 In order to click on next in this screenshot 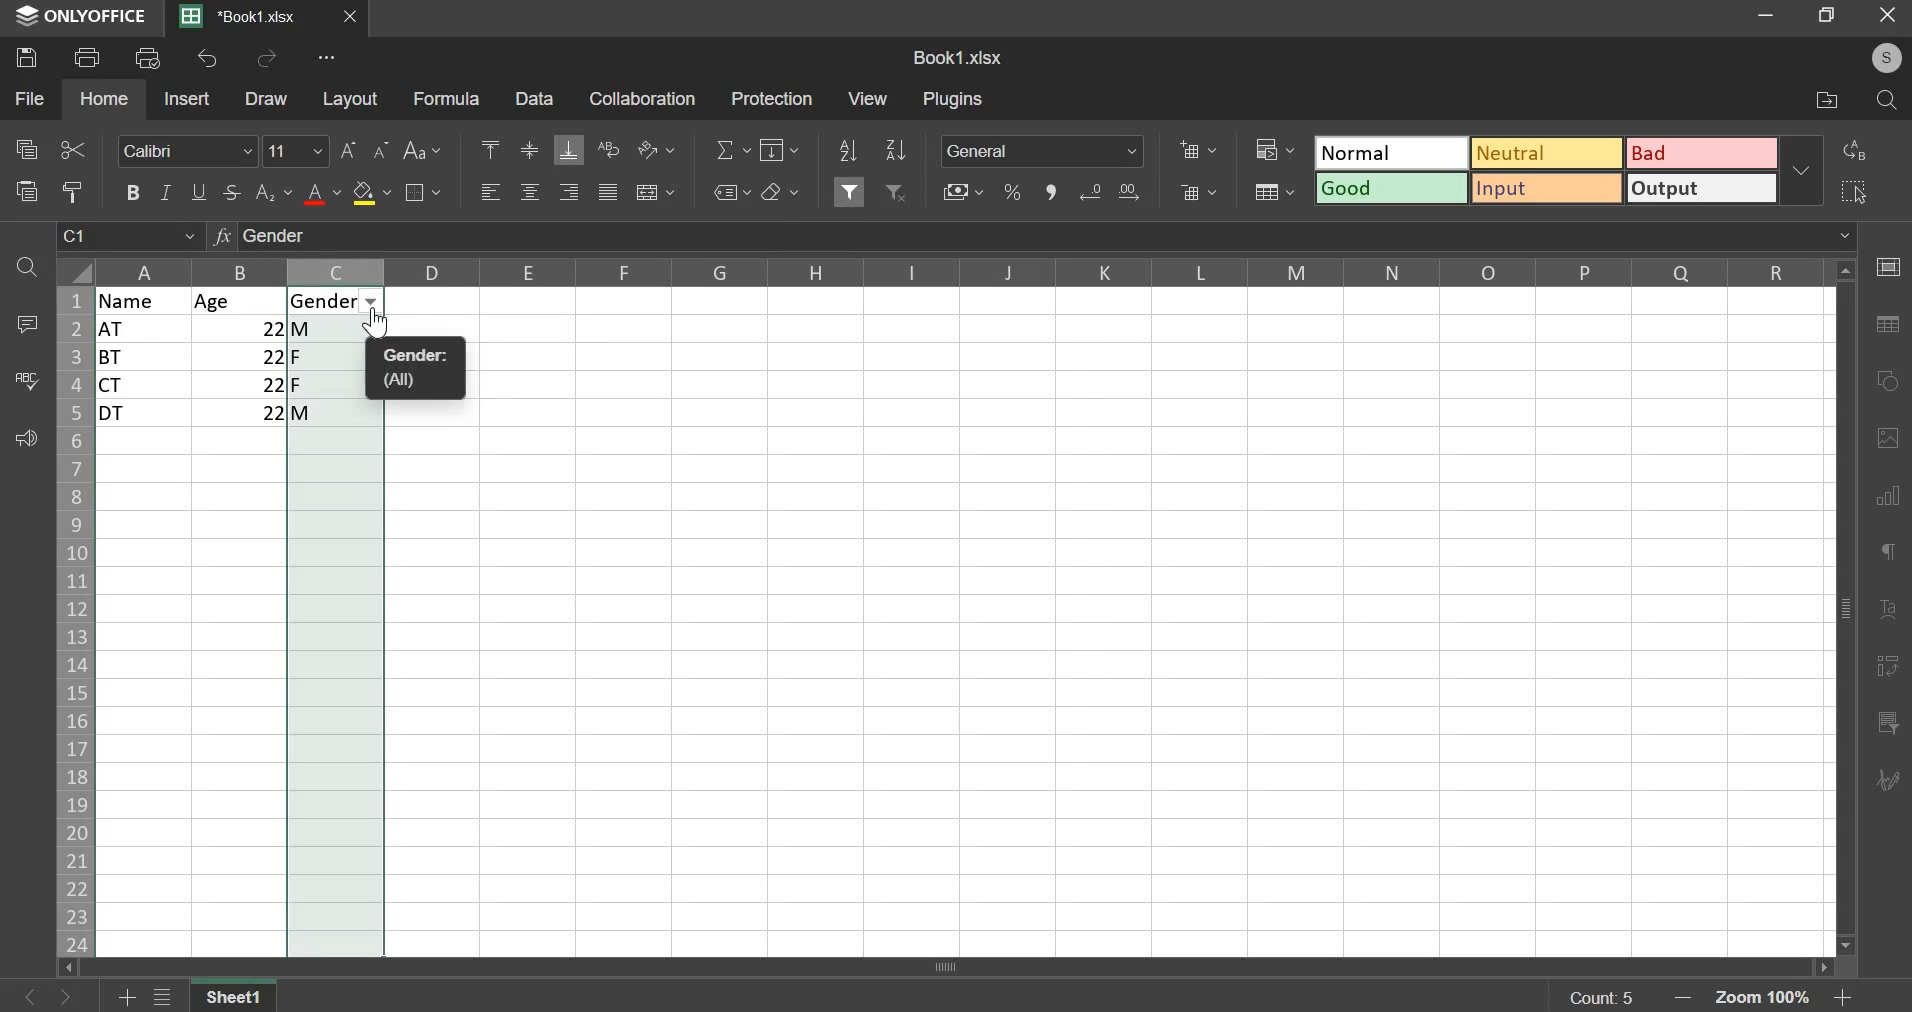, I will do `click(30, 994)`.